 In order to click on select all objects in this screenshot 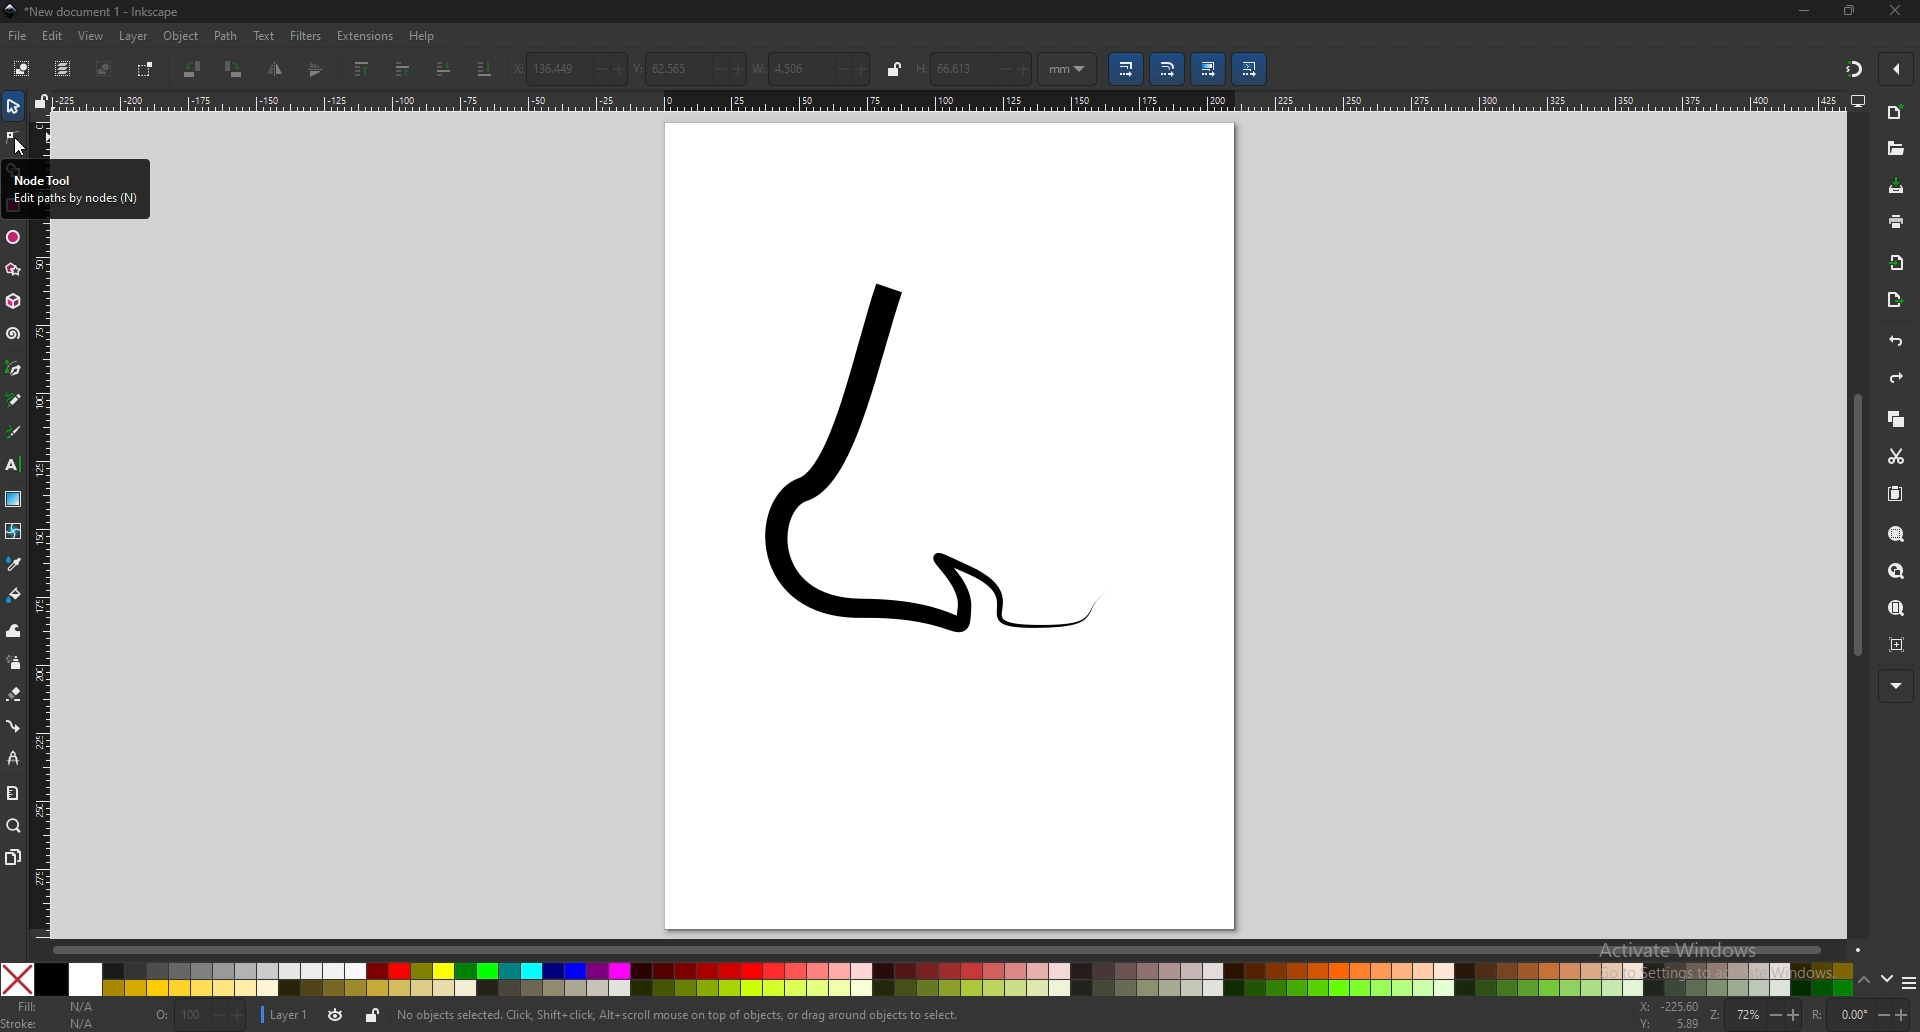, I will do `click(21, 68)`.